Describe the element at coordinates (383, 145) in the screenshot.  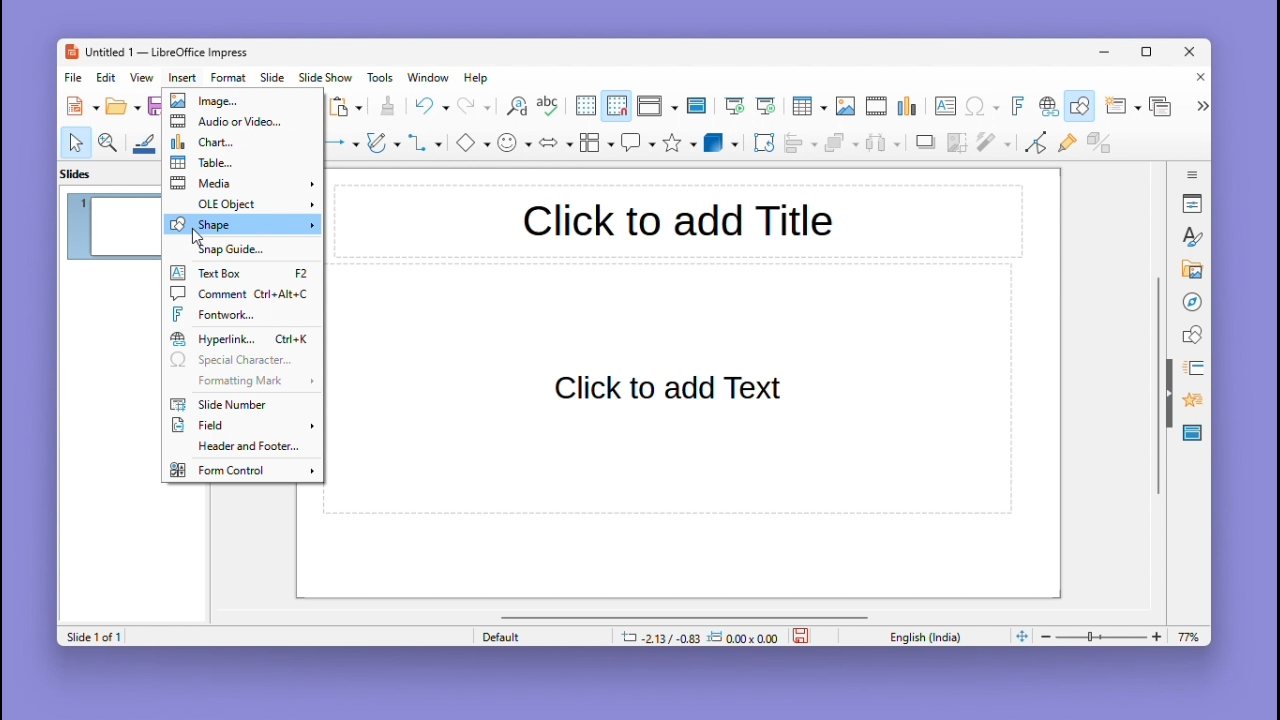
I see `pencil` at that location.